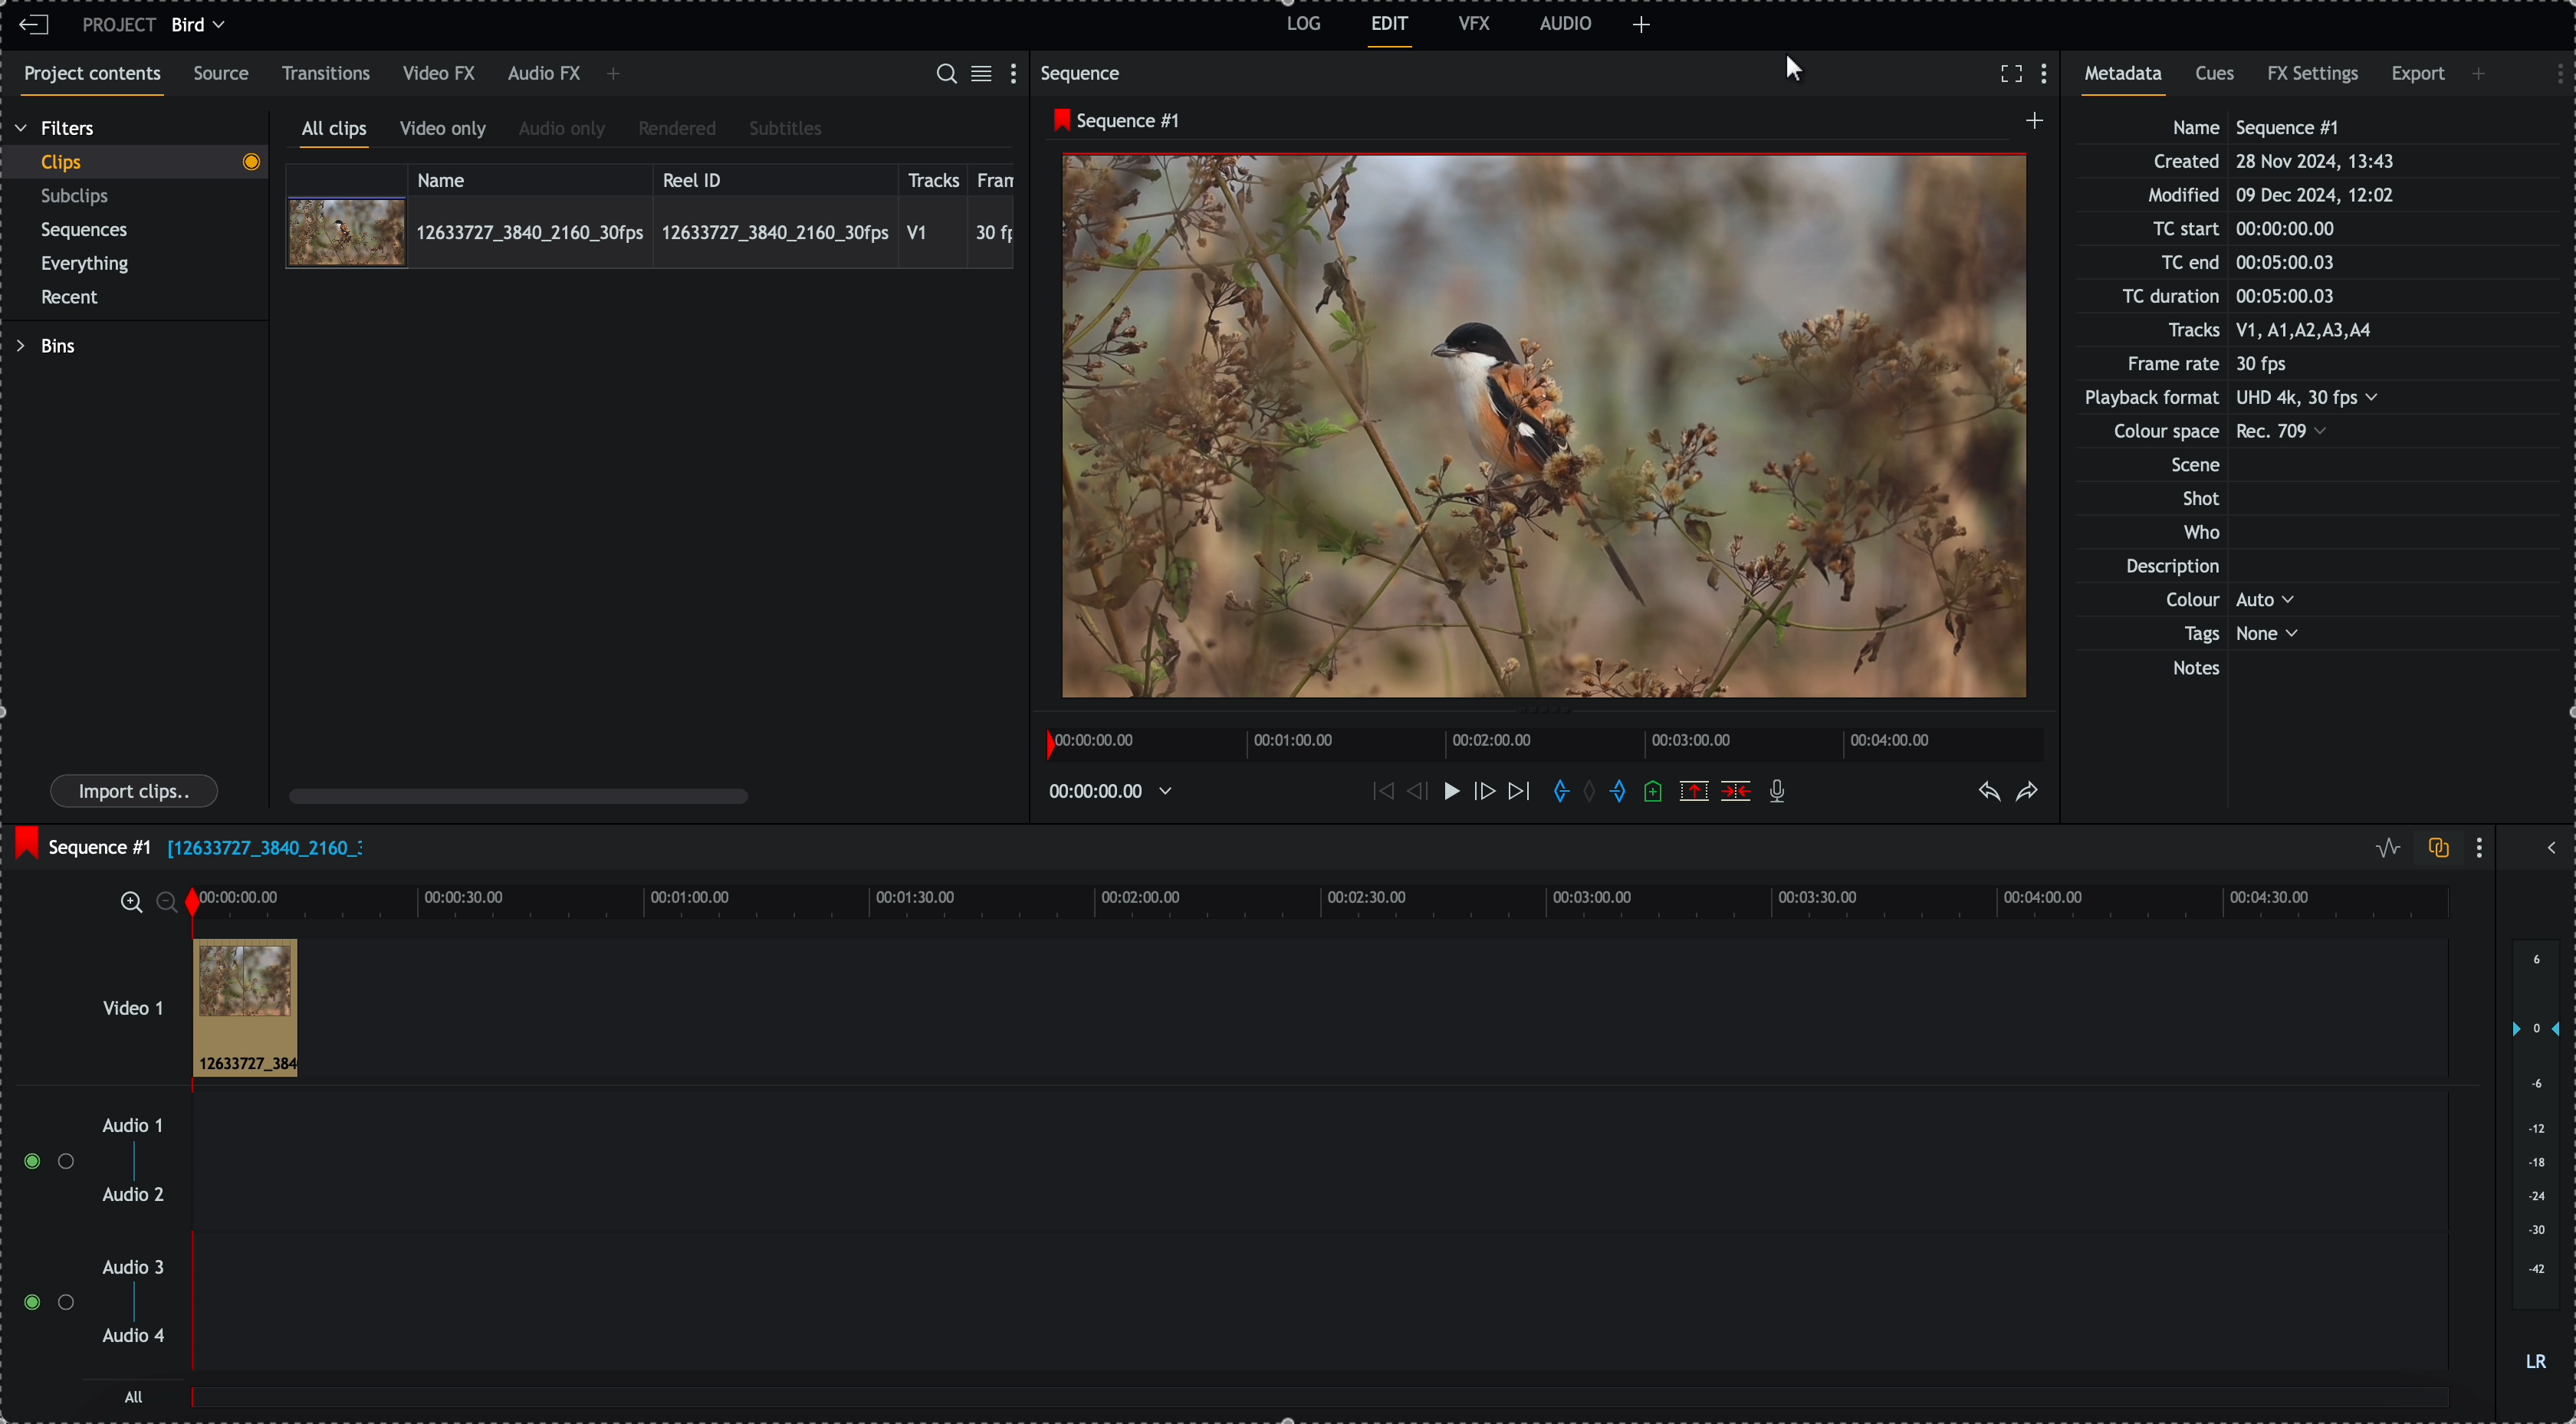 The height and width of the screenshot is (1424, 2576). What do you see at coordinates (650, 231) in the screenshot?
I see `click on video` at bounding box center [650, 231].